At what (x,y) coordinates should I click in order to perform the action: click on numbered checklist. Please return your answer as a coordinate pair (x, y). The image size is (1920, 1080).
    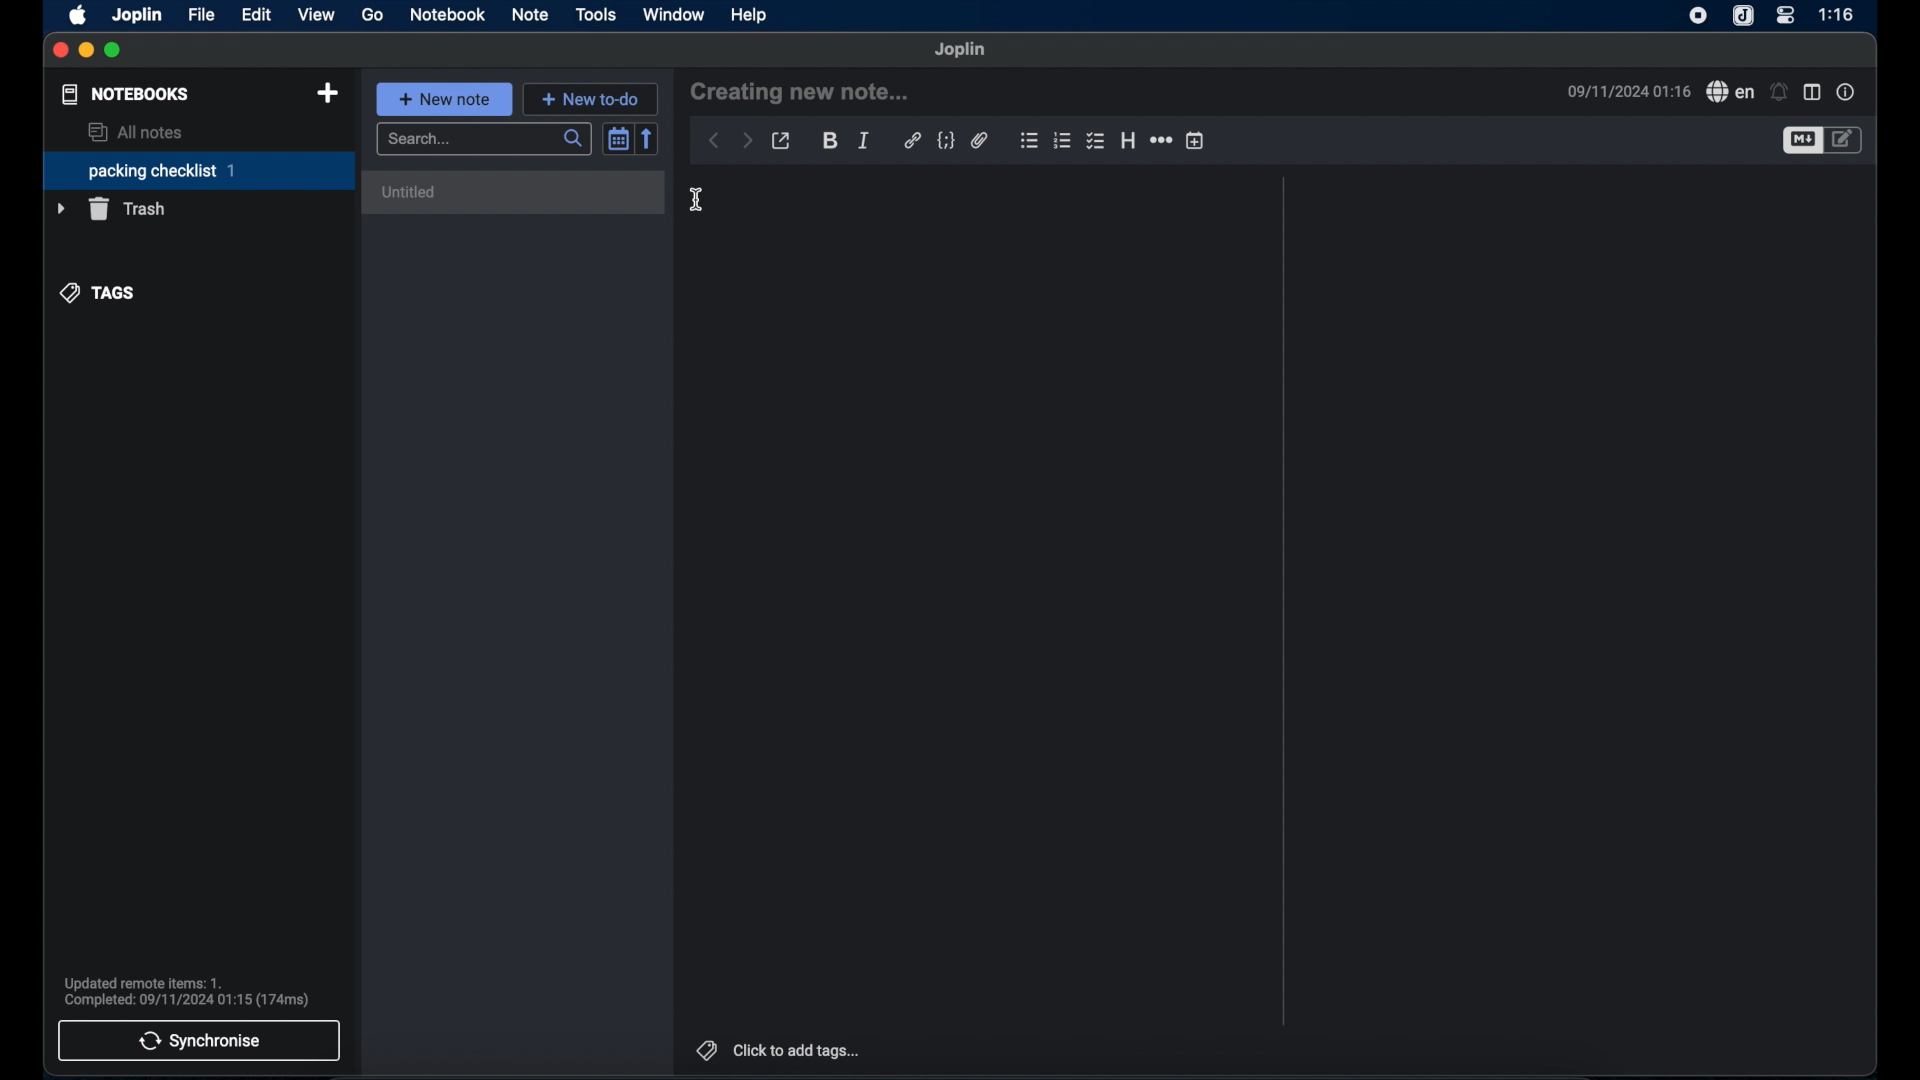
    Looking at the image, I should click on (1063, 142).